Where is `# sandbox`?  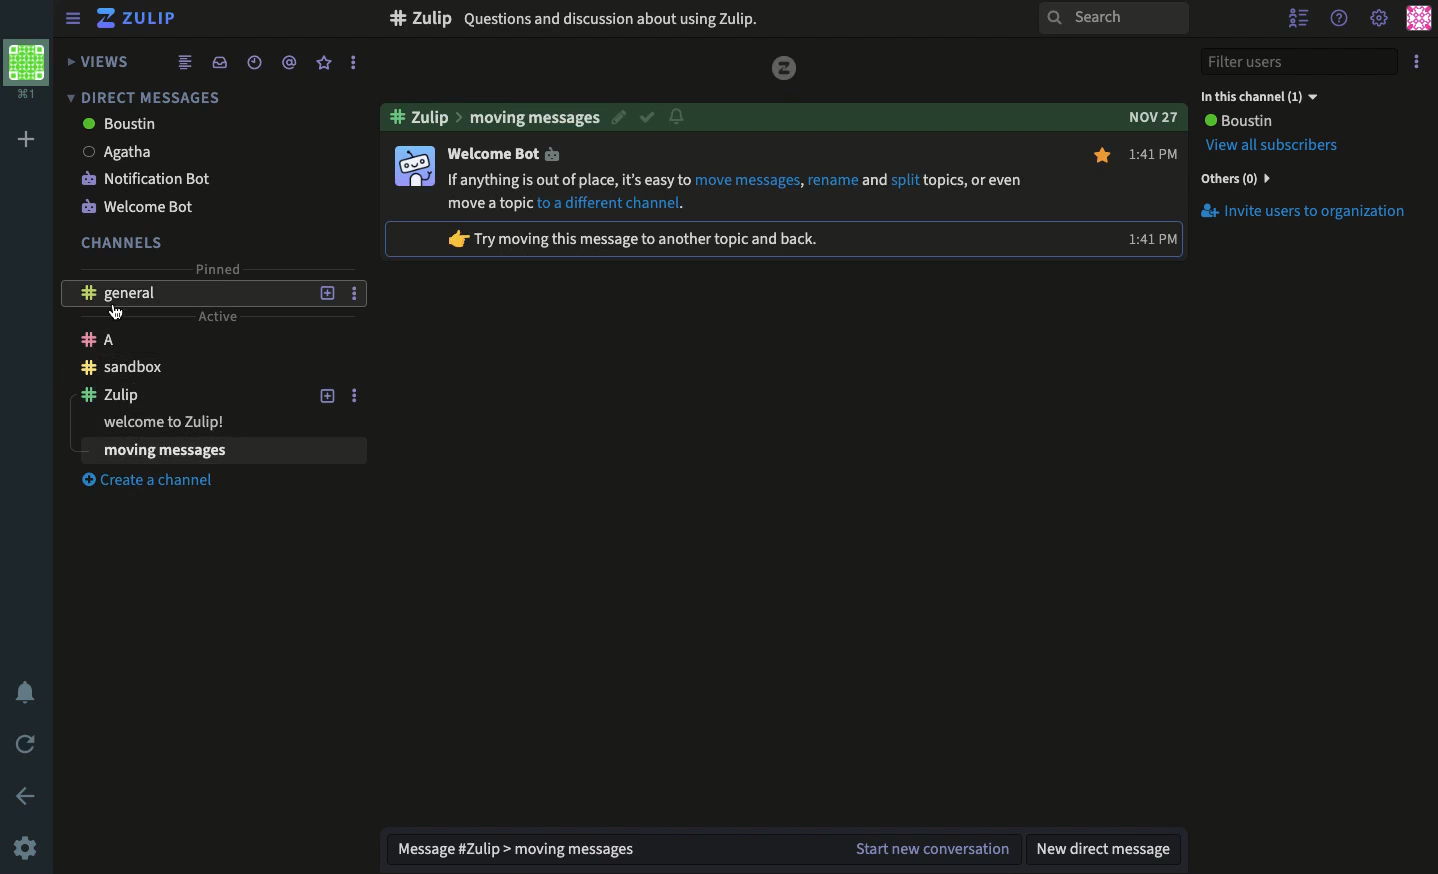 # sandbox is located at coordinates (424, 18).